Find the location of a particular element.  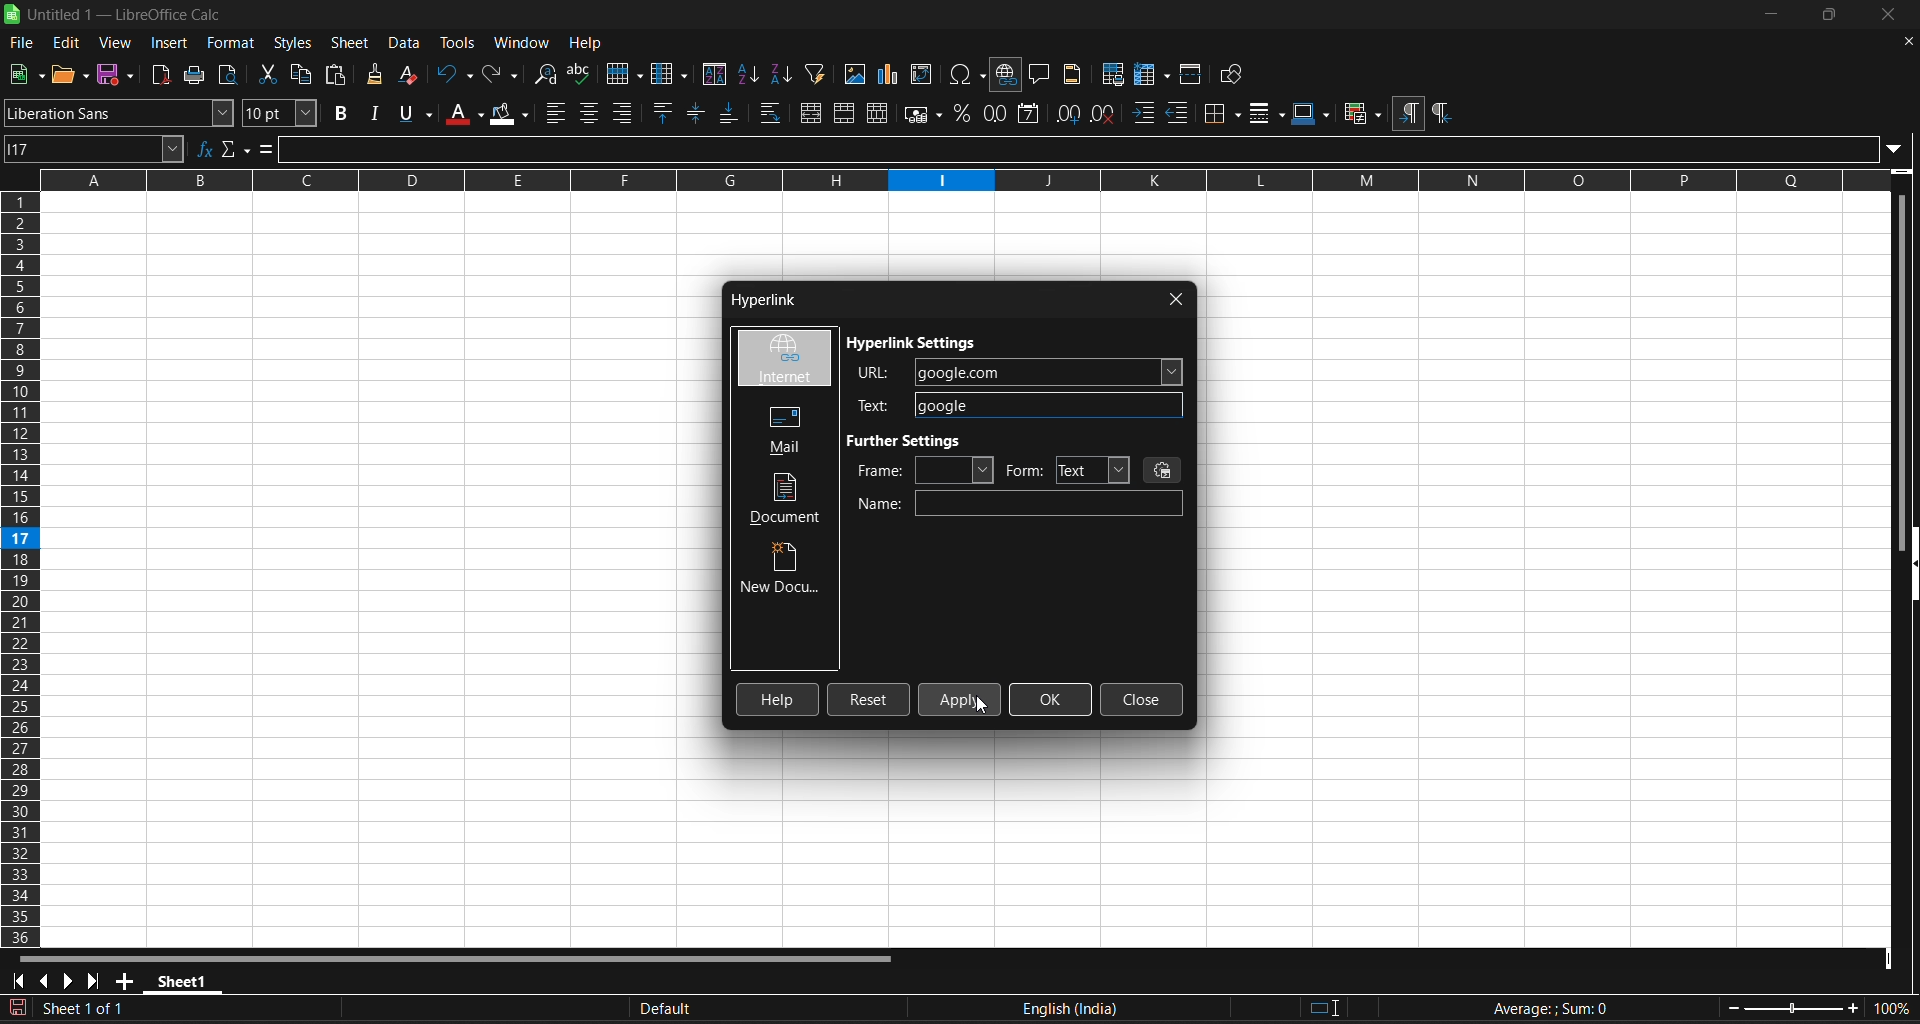

decrease indent is located at coordinates (1180, 114).